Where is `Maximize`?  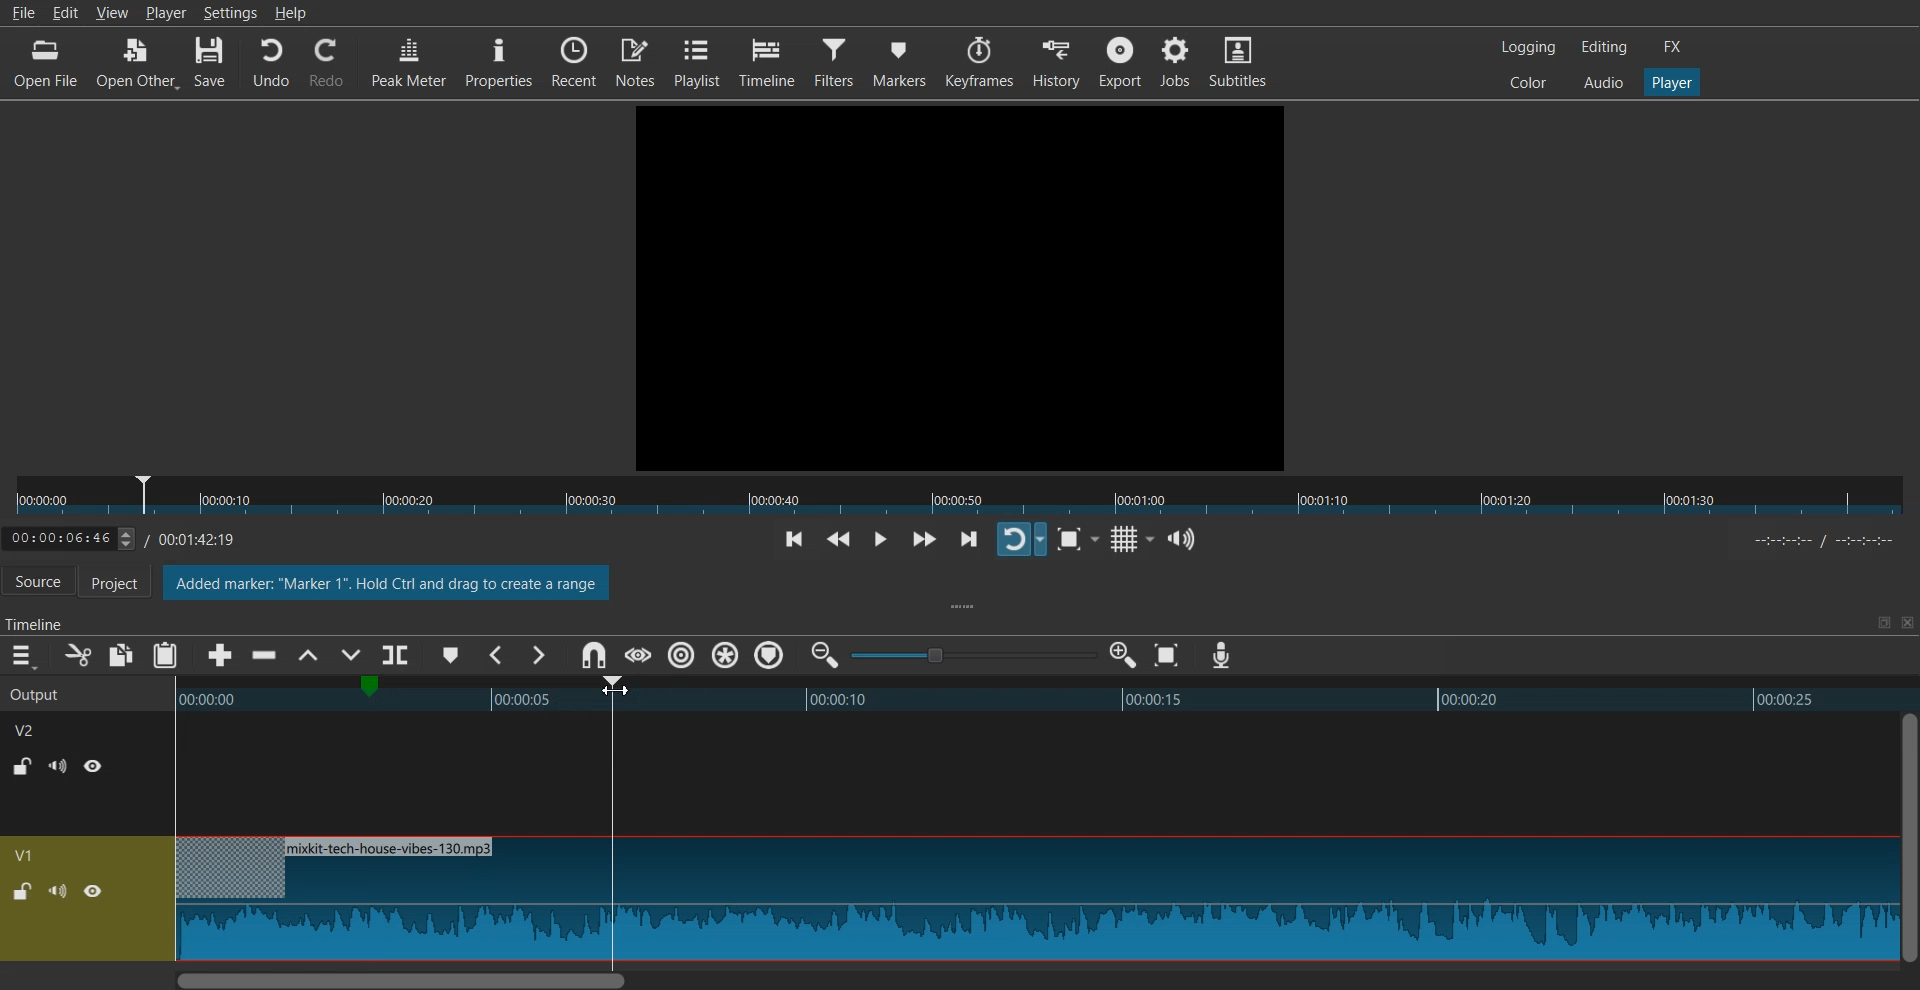 Maximize is located at coordinates (1883, 622).